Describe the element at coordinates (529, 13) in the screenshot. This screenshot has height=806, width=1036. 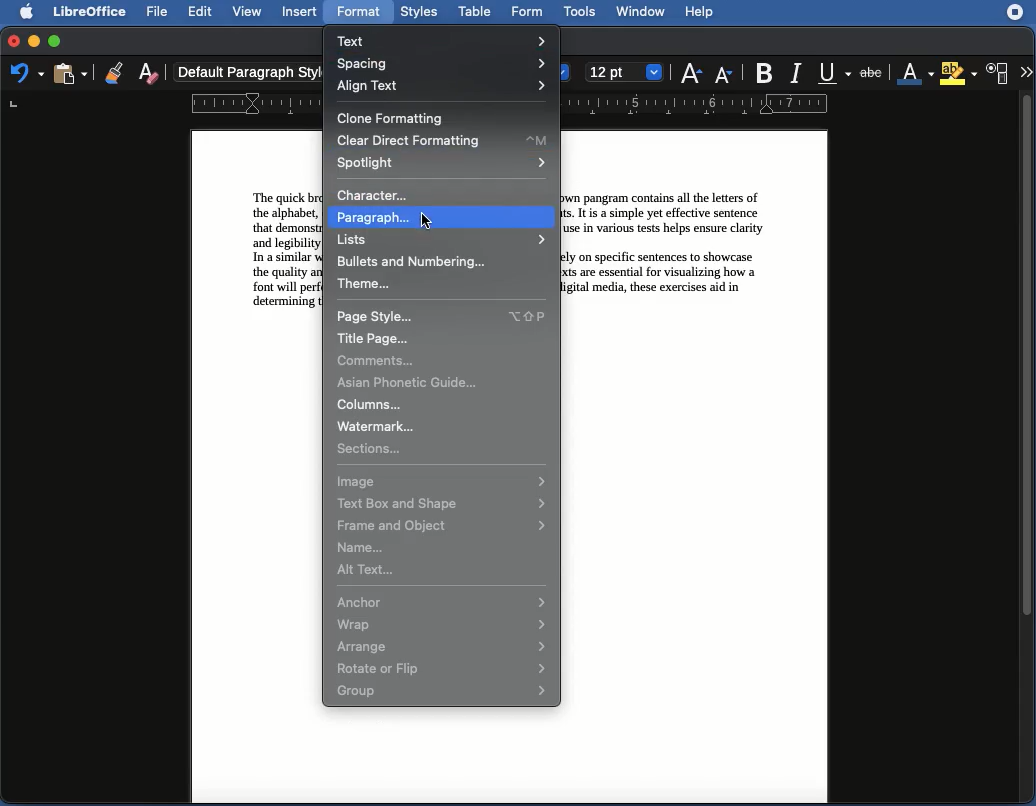
I see `Form` at that location.